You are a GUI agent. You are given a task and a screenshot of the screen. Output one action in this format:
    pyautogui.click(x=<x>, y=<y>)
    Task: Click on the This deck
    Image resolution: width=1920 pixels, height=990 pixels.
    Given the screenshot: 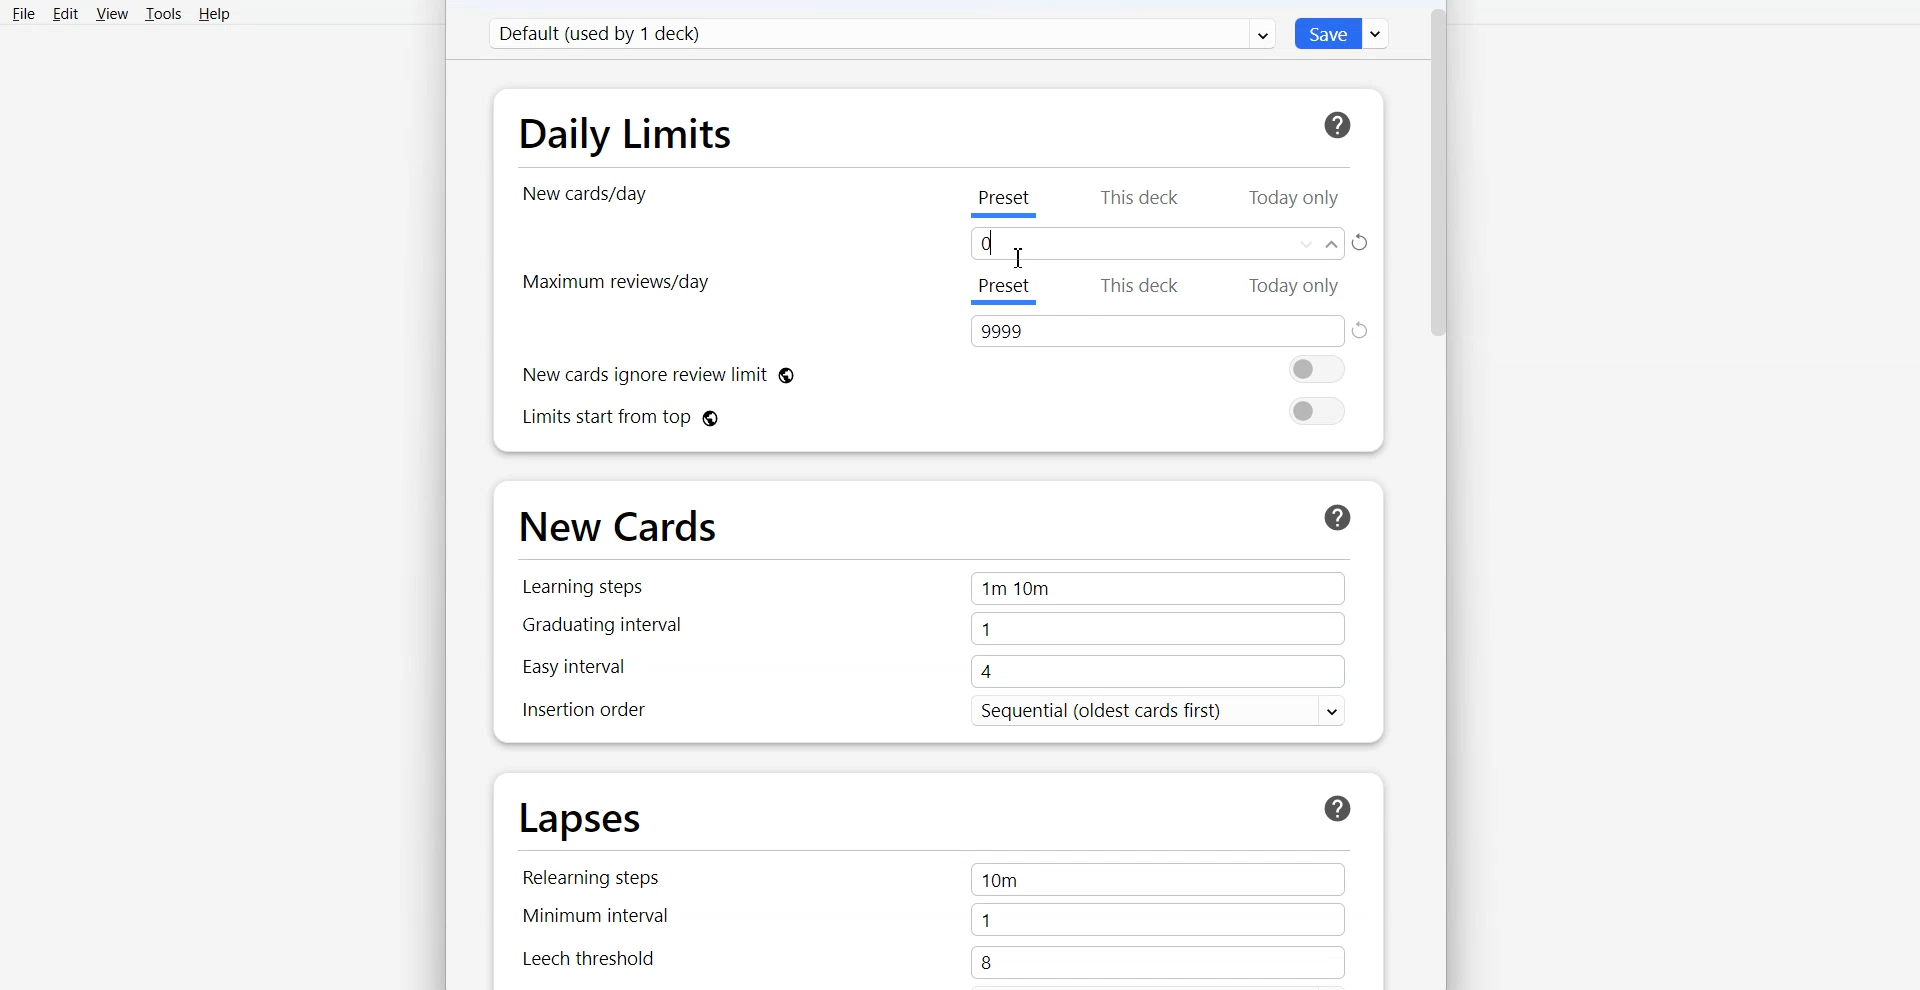 What is the action you would take?
    pyautogui.click(x=1147, y=288)
    